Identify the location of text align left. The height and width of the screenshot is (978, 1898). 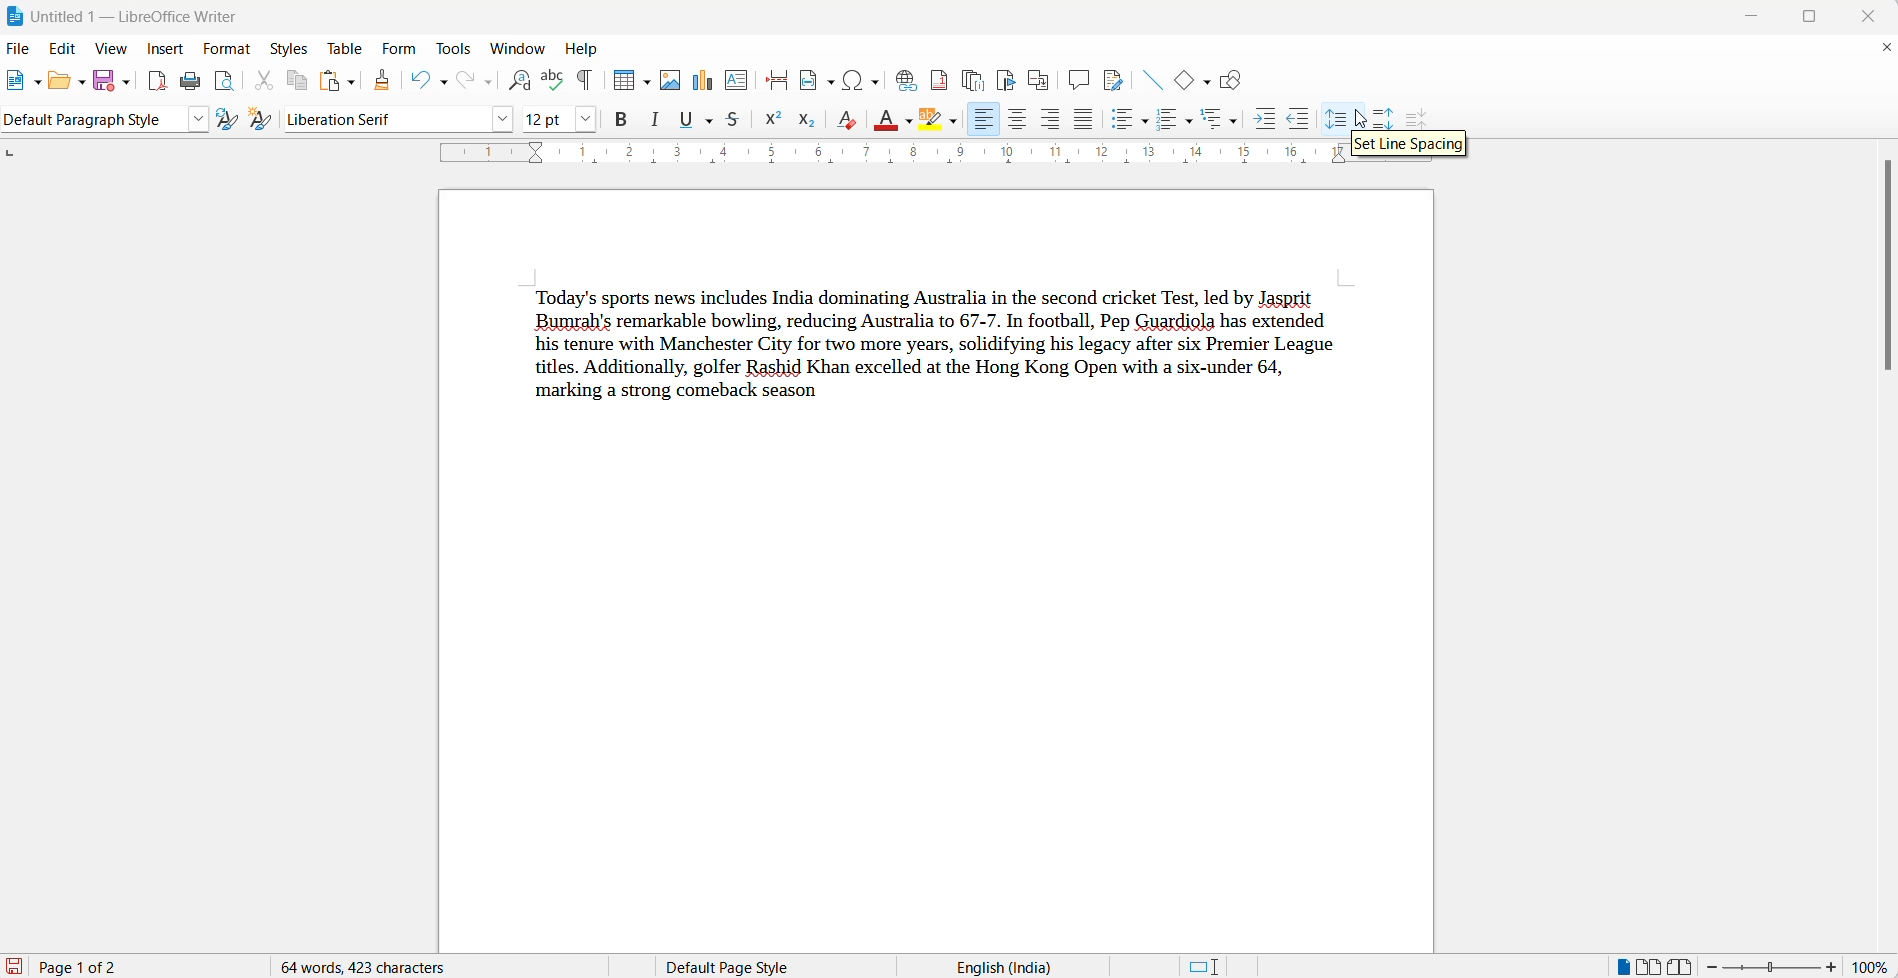
(985, 121).